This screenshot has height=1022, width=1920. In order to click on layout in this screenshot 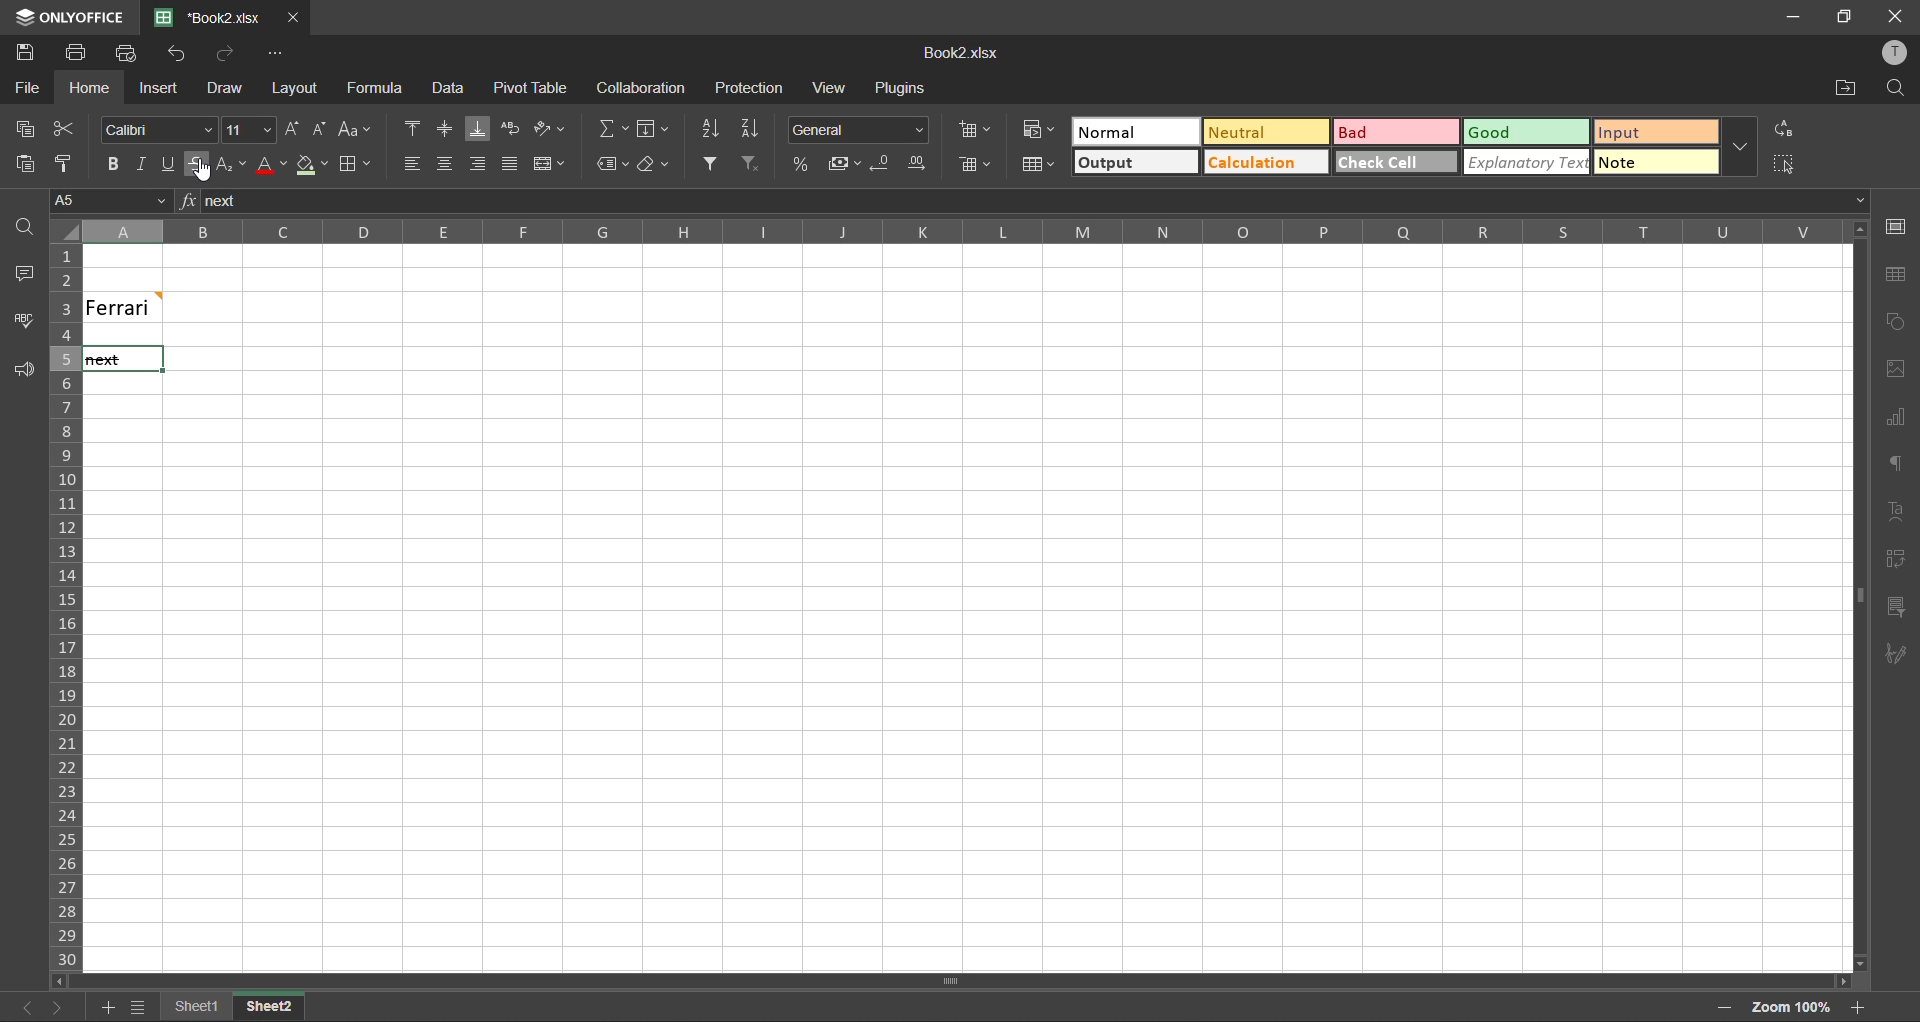, I will do `click(293, 88)`.